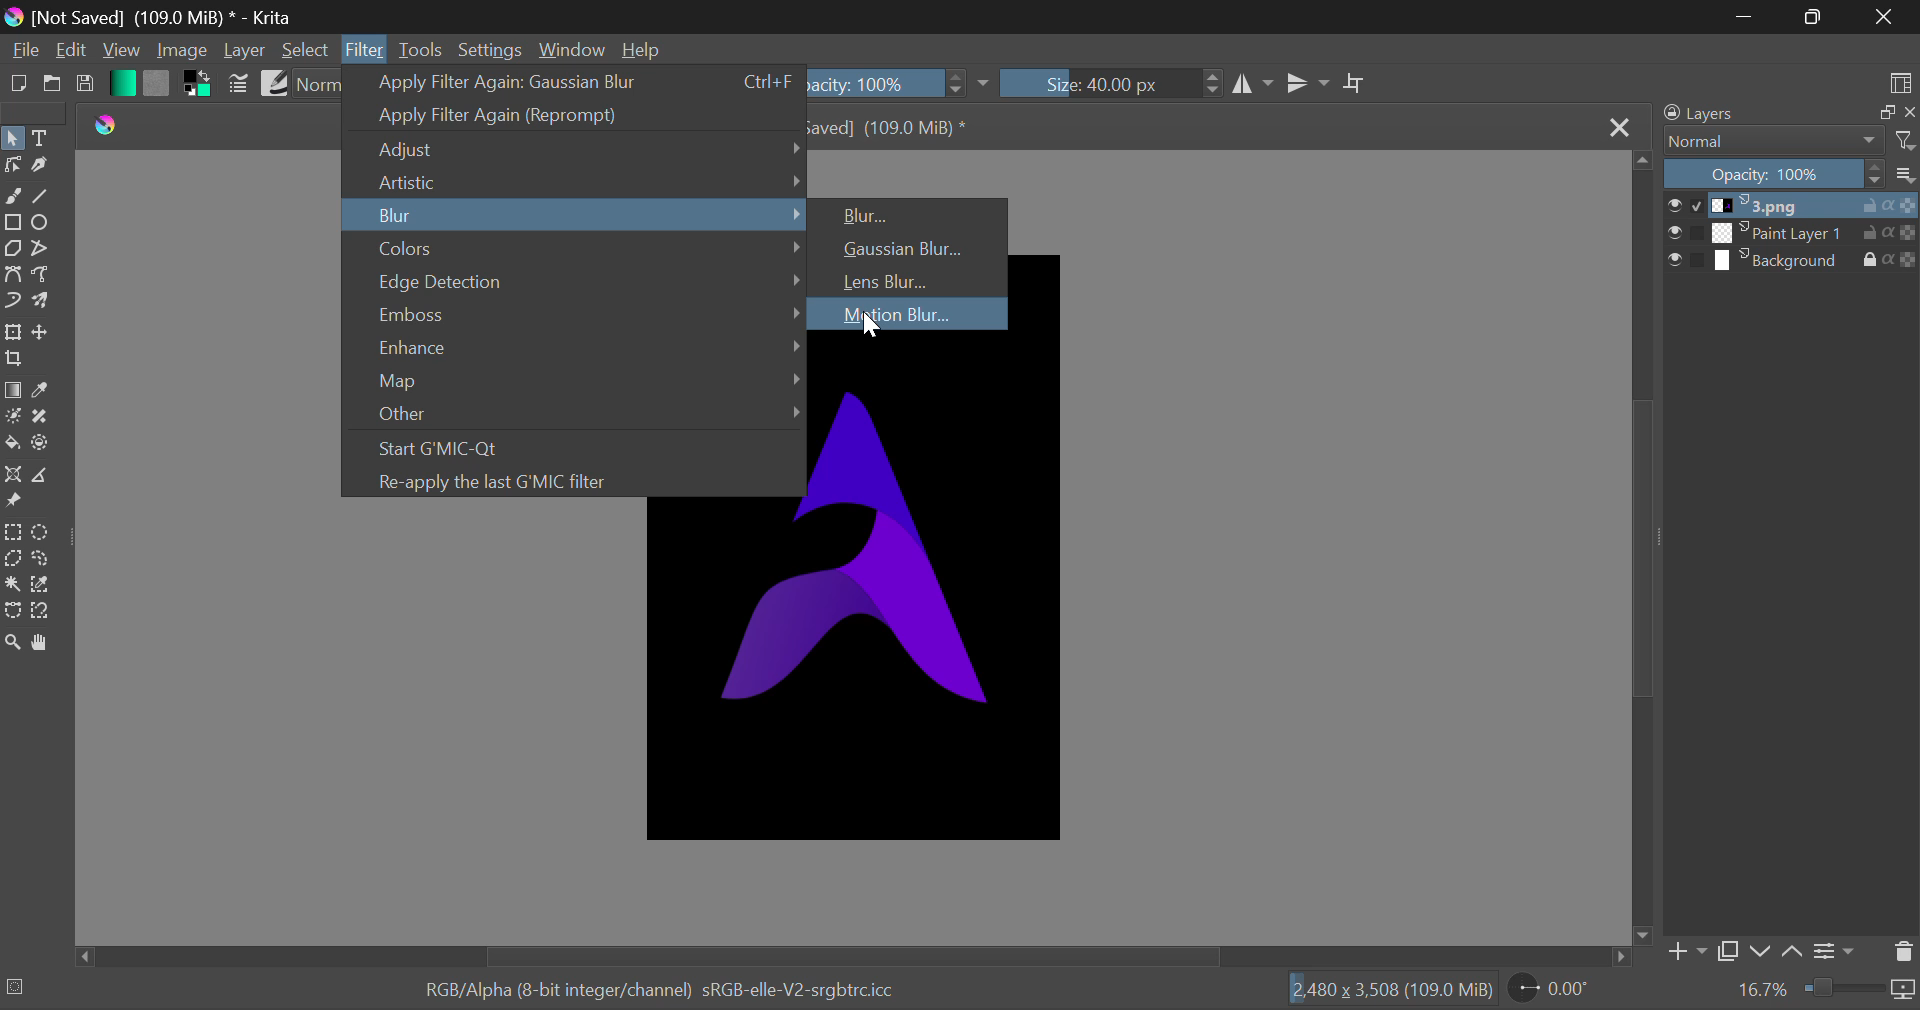 This screenshot has width=1920, height=1010. Describe the element at coordinates (12, 475) in the screenshot. I see `Assistant Tool` at that location.